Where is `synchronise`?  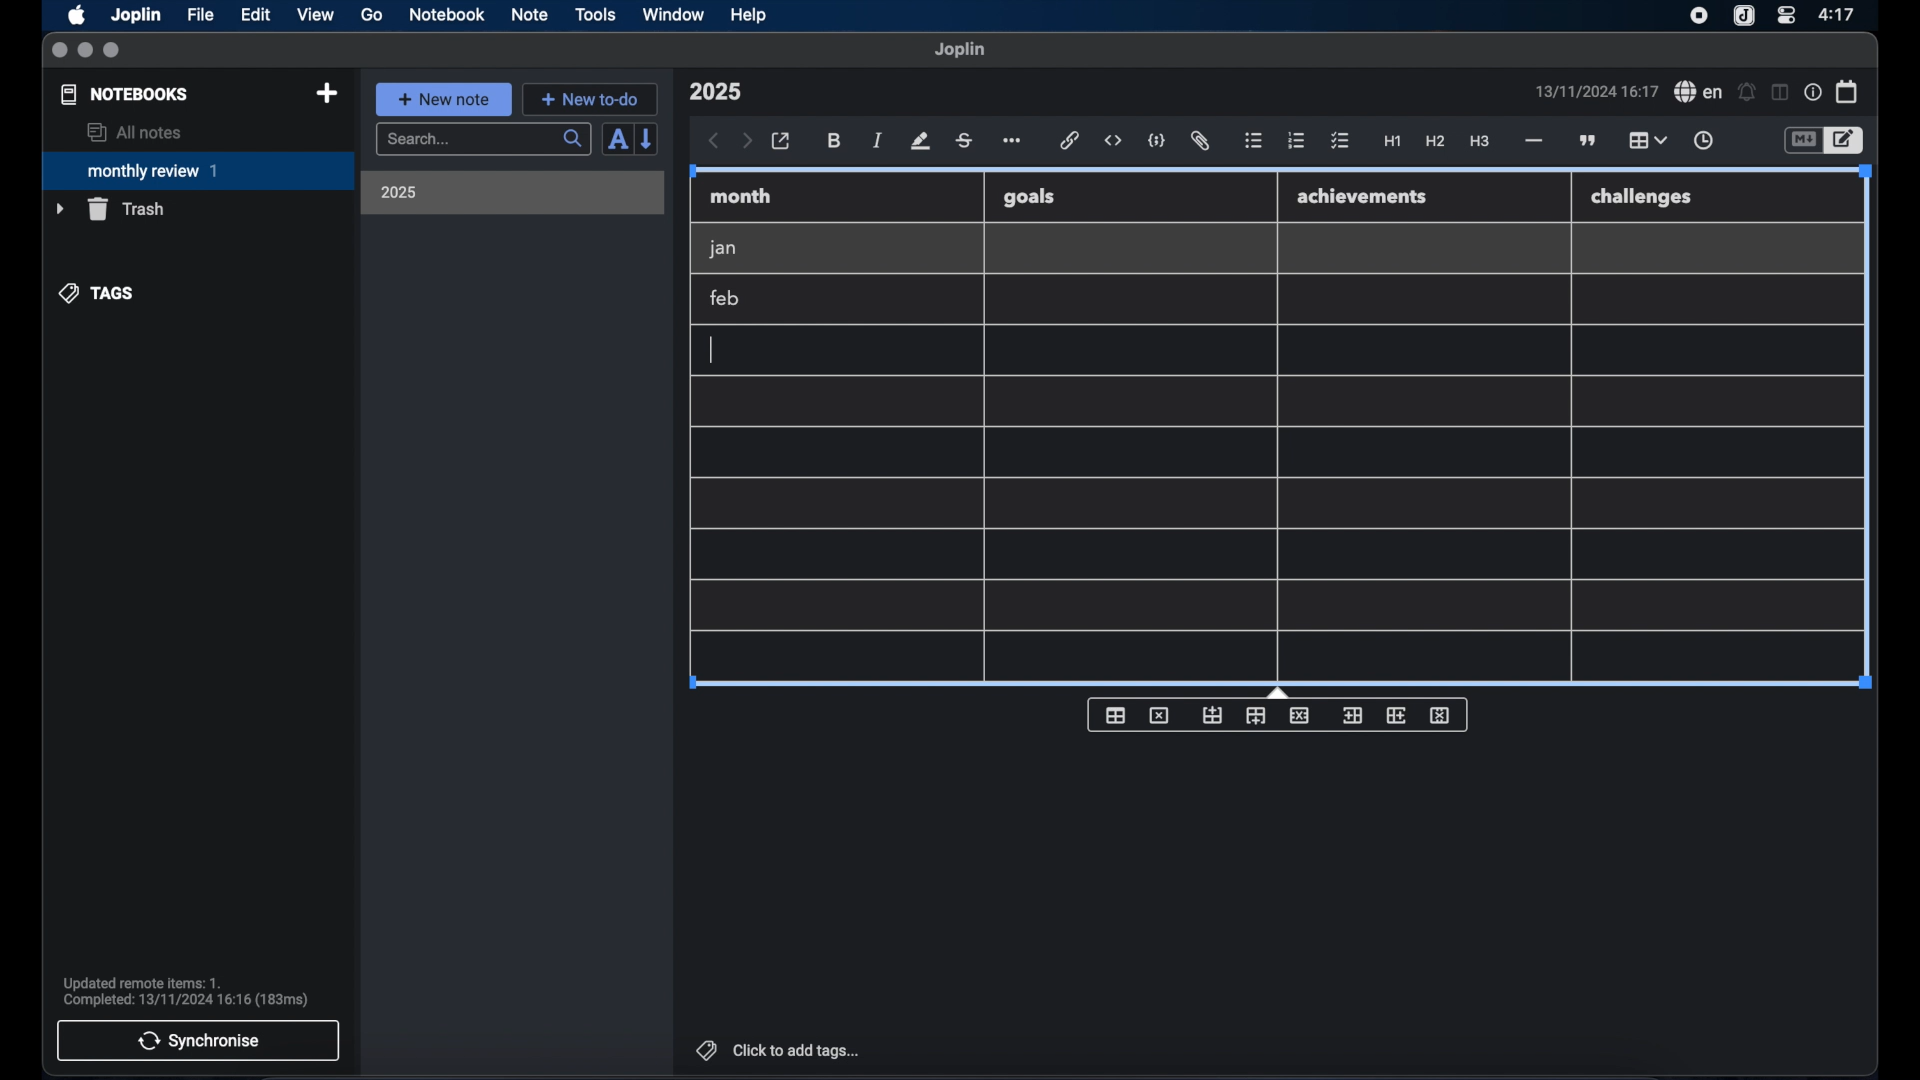 synchronise is located at coordinates (198, 1040).